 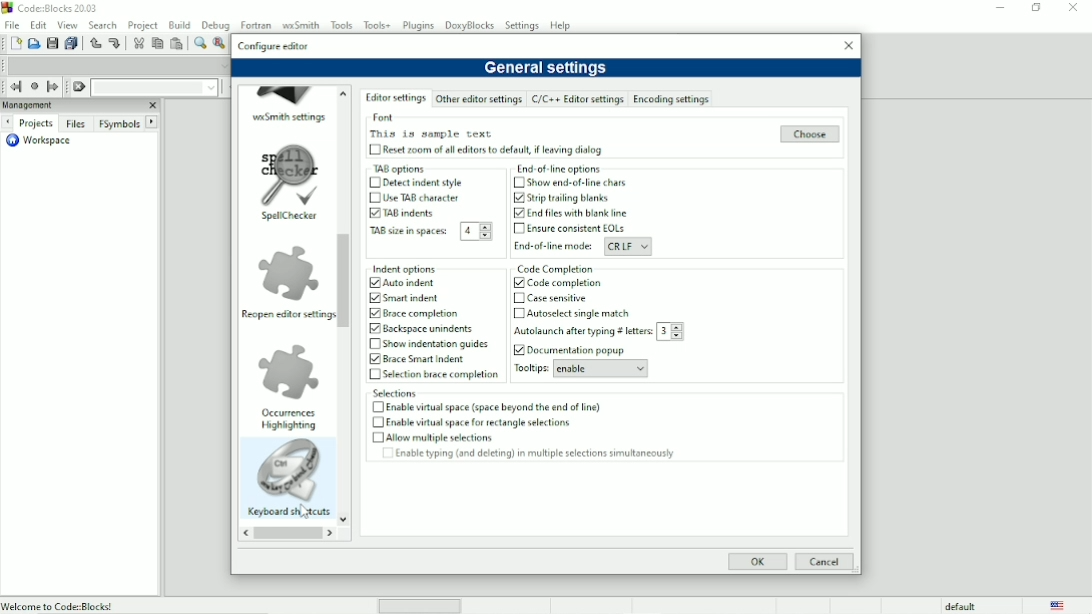 I want to click on Next, so click(x=152, y=121).